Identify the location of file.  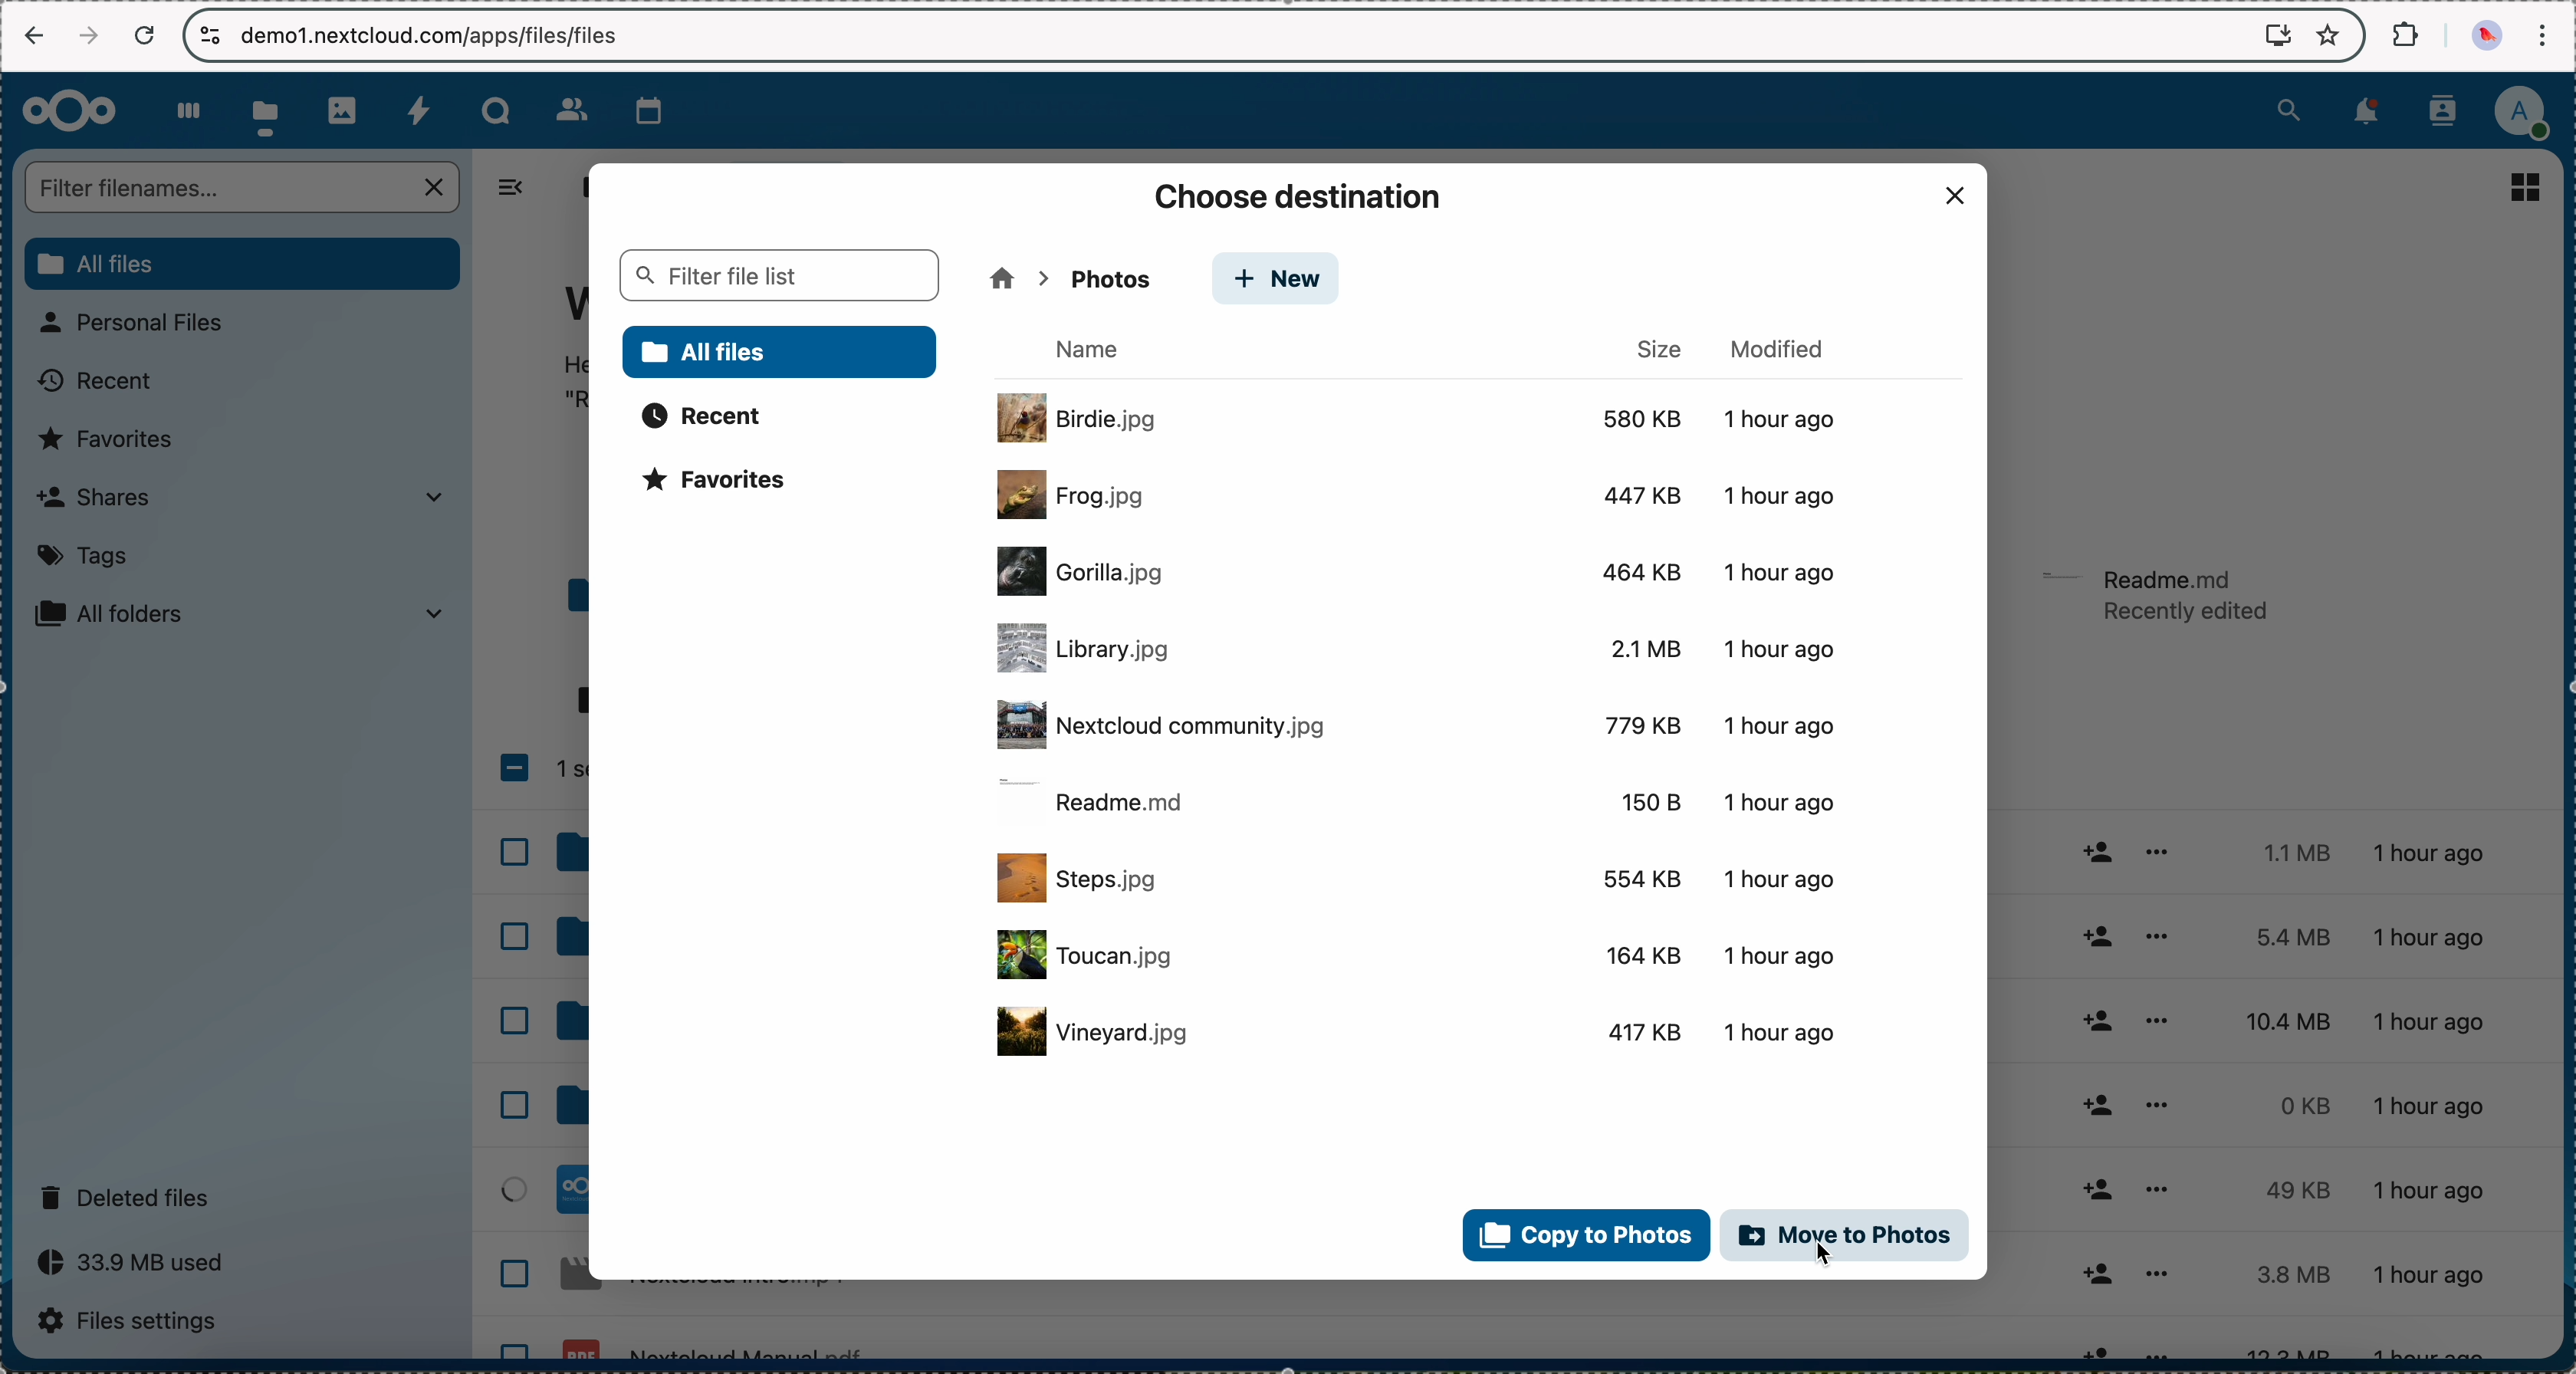
(1423, 417).